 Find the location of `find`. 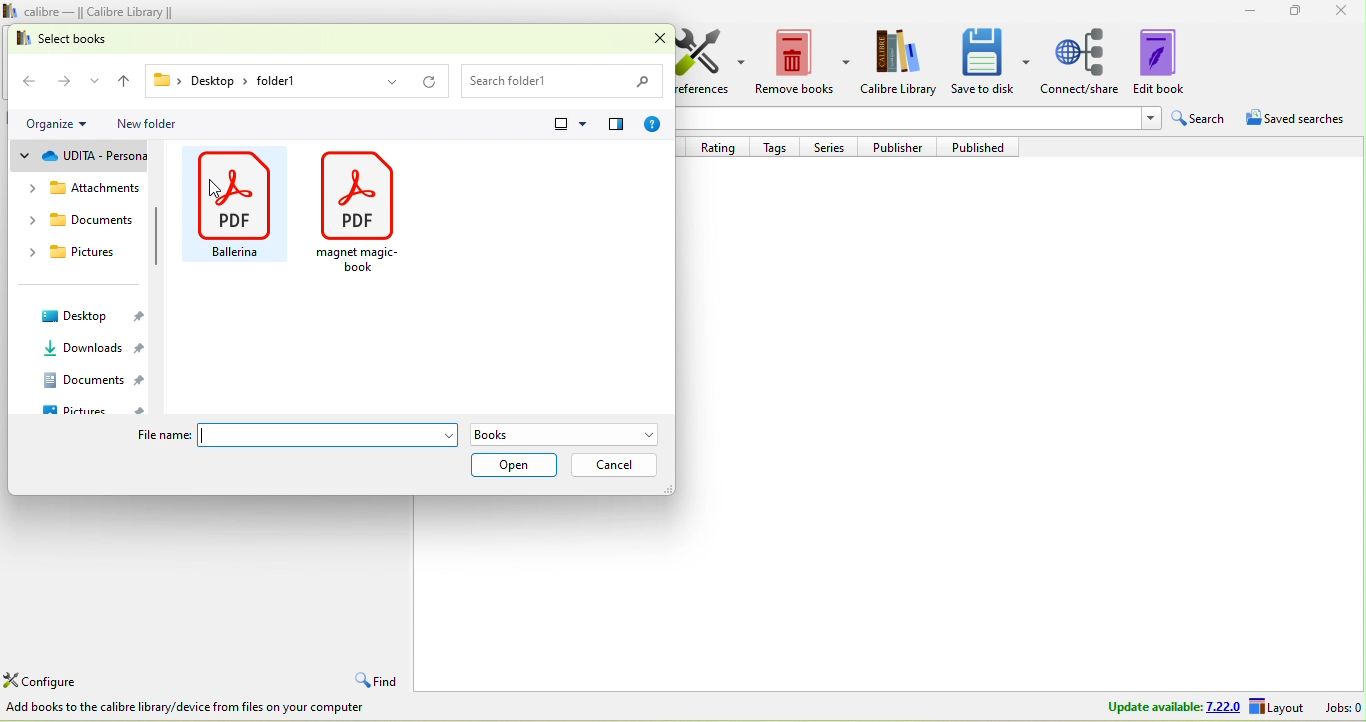

find is located at coordinates (380, 680).